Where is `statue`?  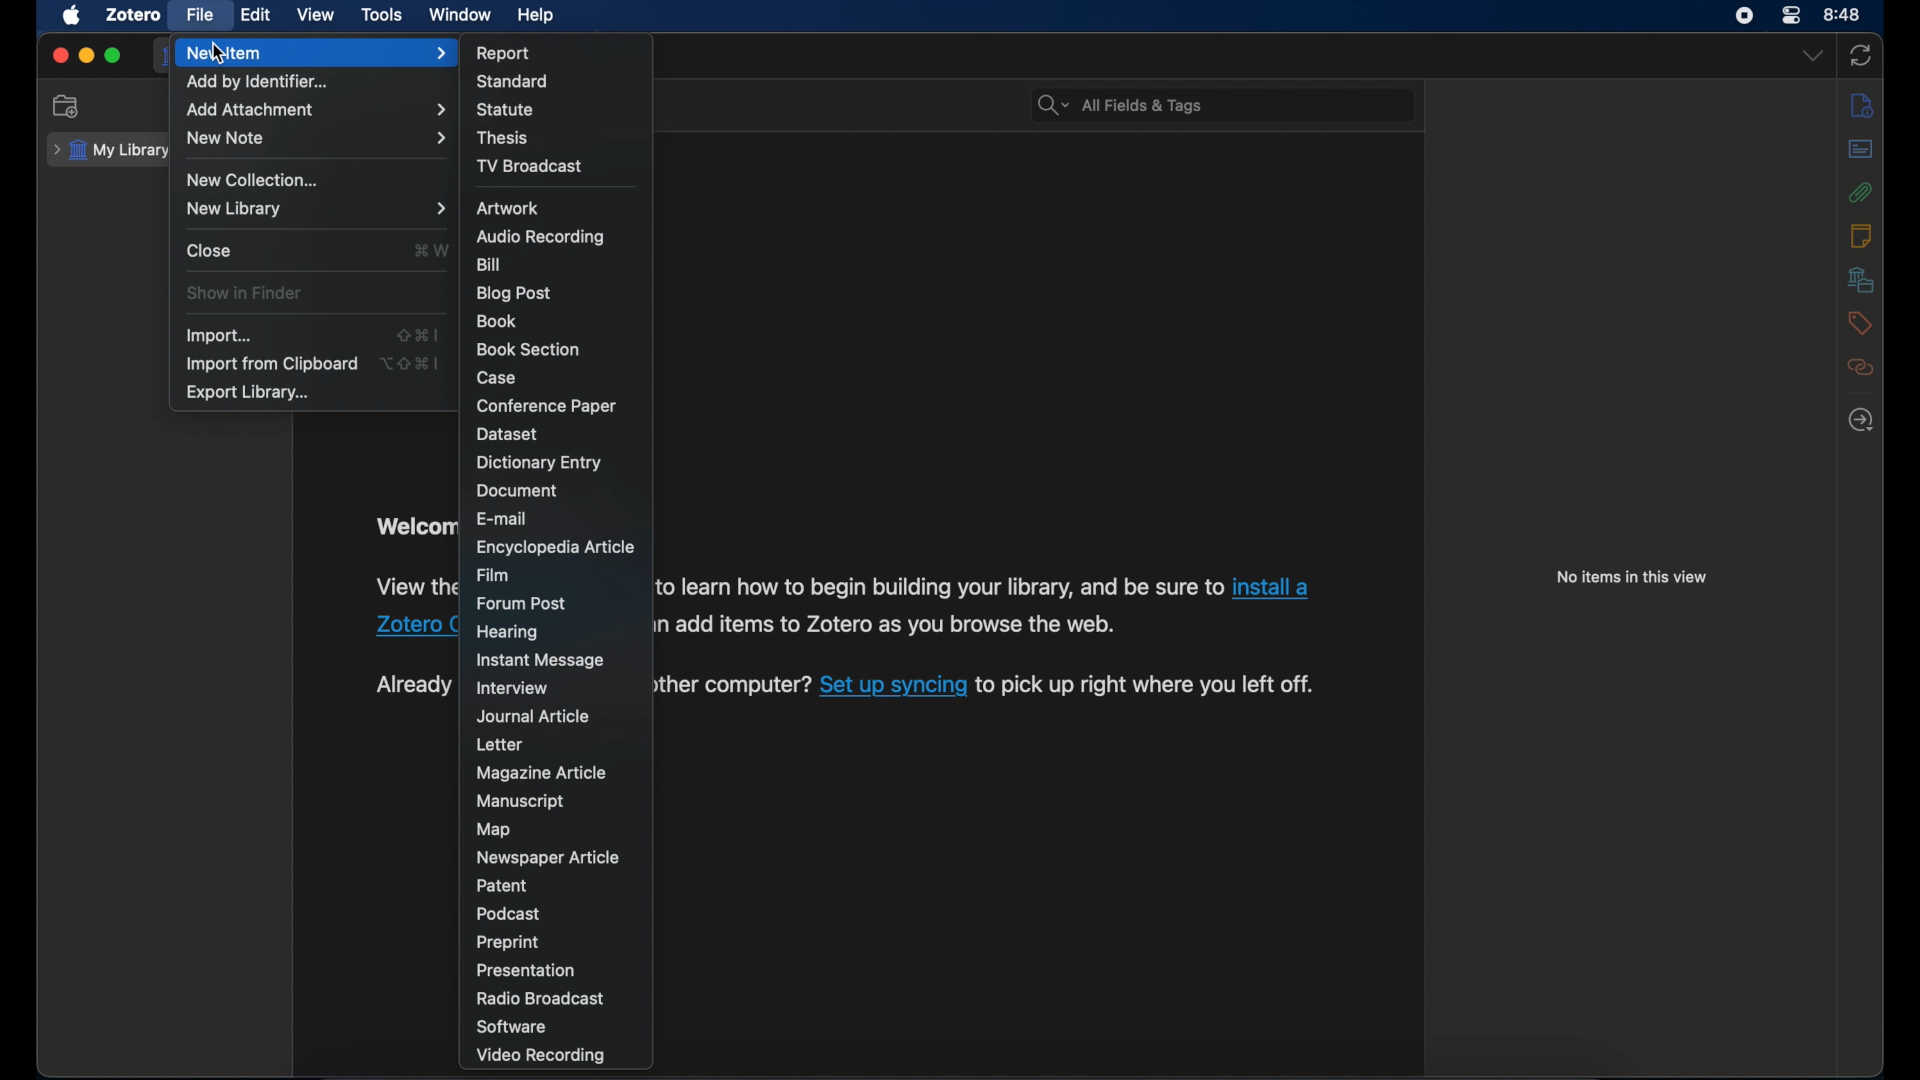
statue is located at coordinates (505, 111).